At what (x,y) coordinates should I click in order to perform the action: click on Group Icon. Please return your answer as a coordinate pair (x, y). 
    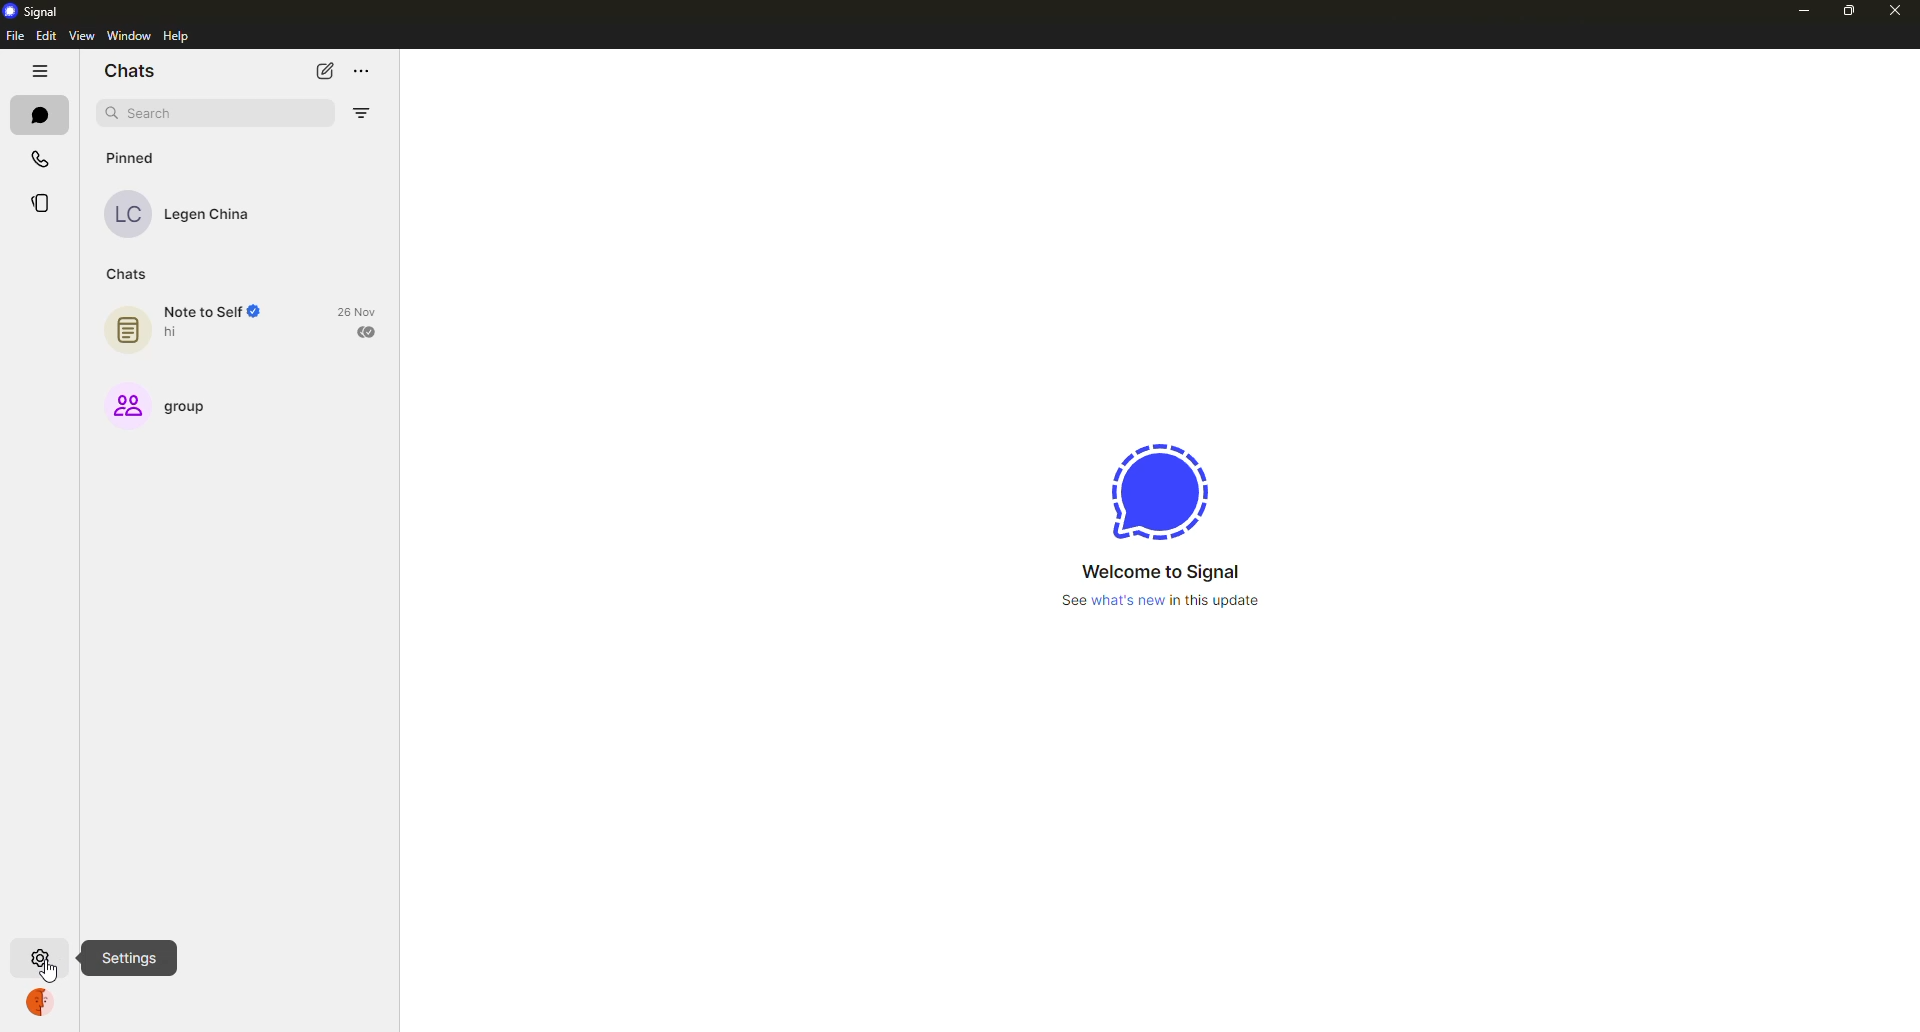
    Looking at the image, I should click on (127, 406).